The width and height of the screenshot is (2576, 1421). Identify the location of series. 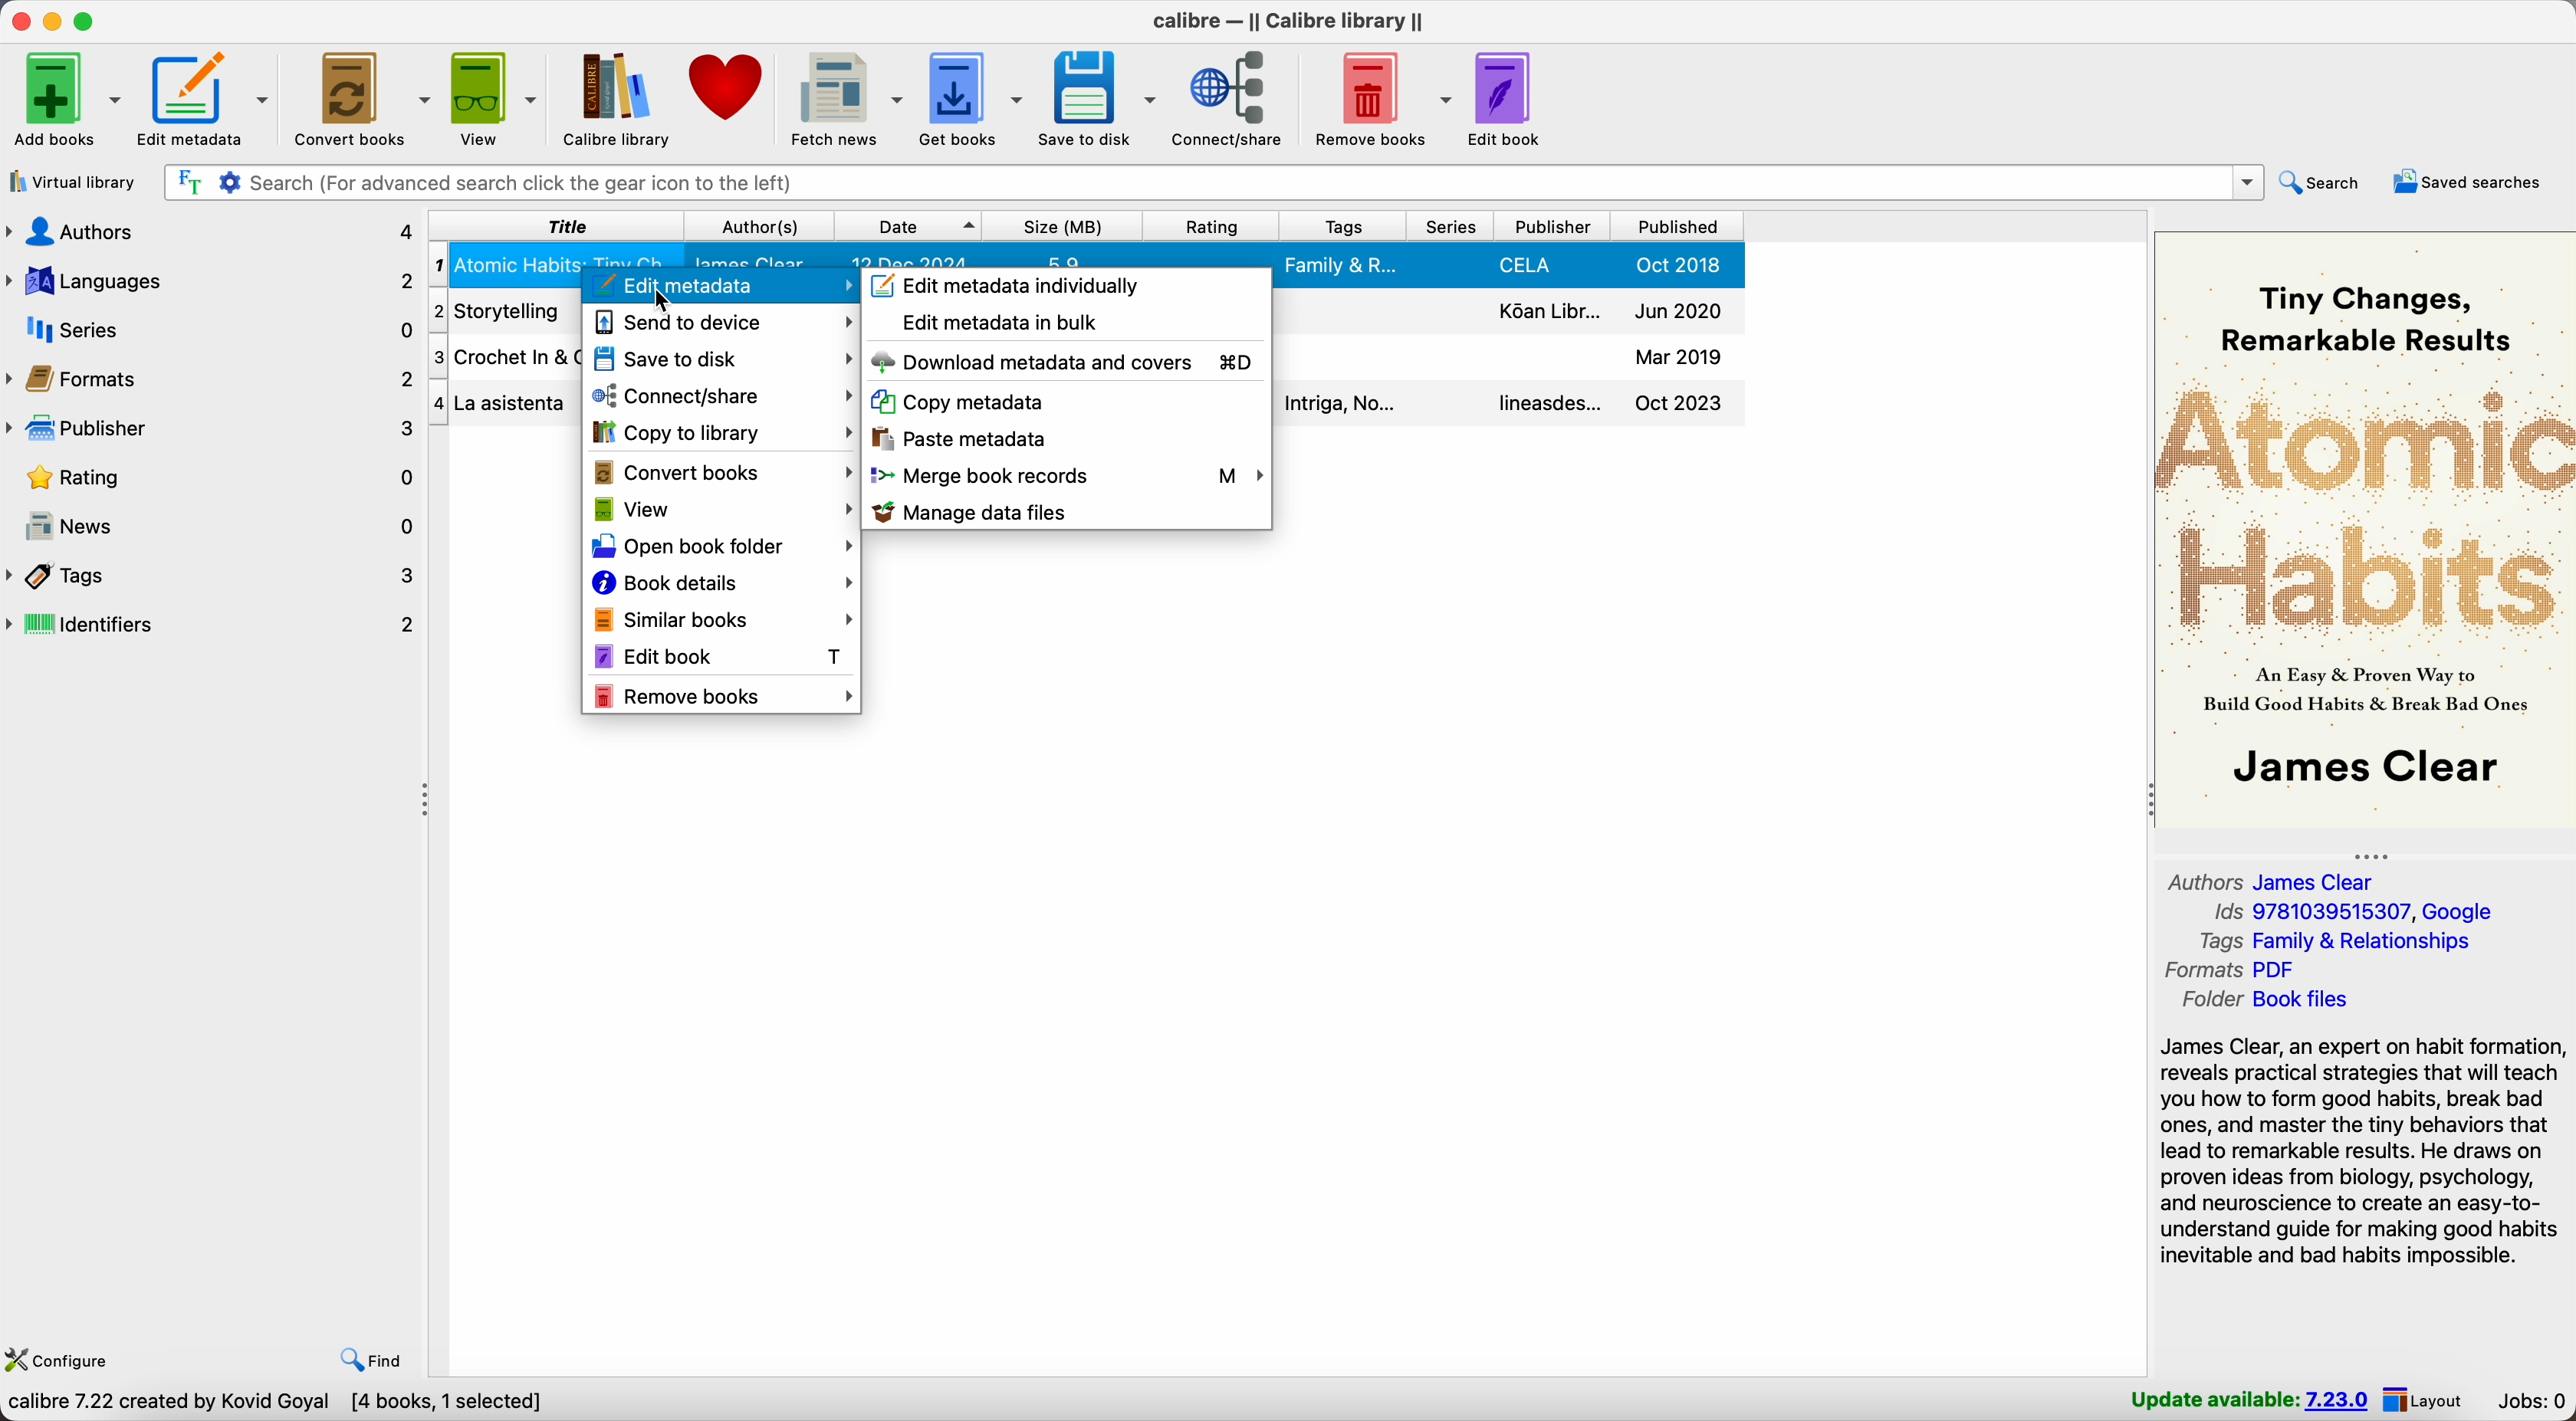
(1454, 225).